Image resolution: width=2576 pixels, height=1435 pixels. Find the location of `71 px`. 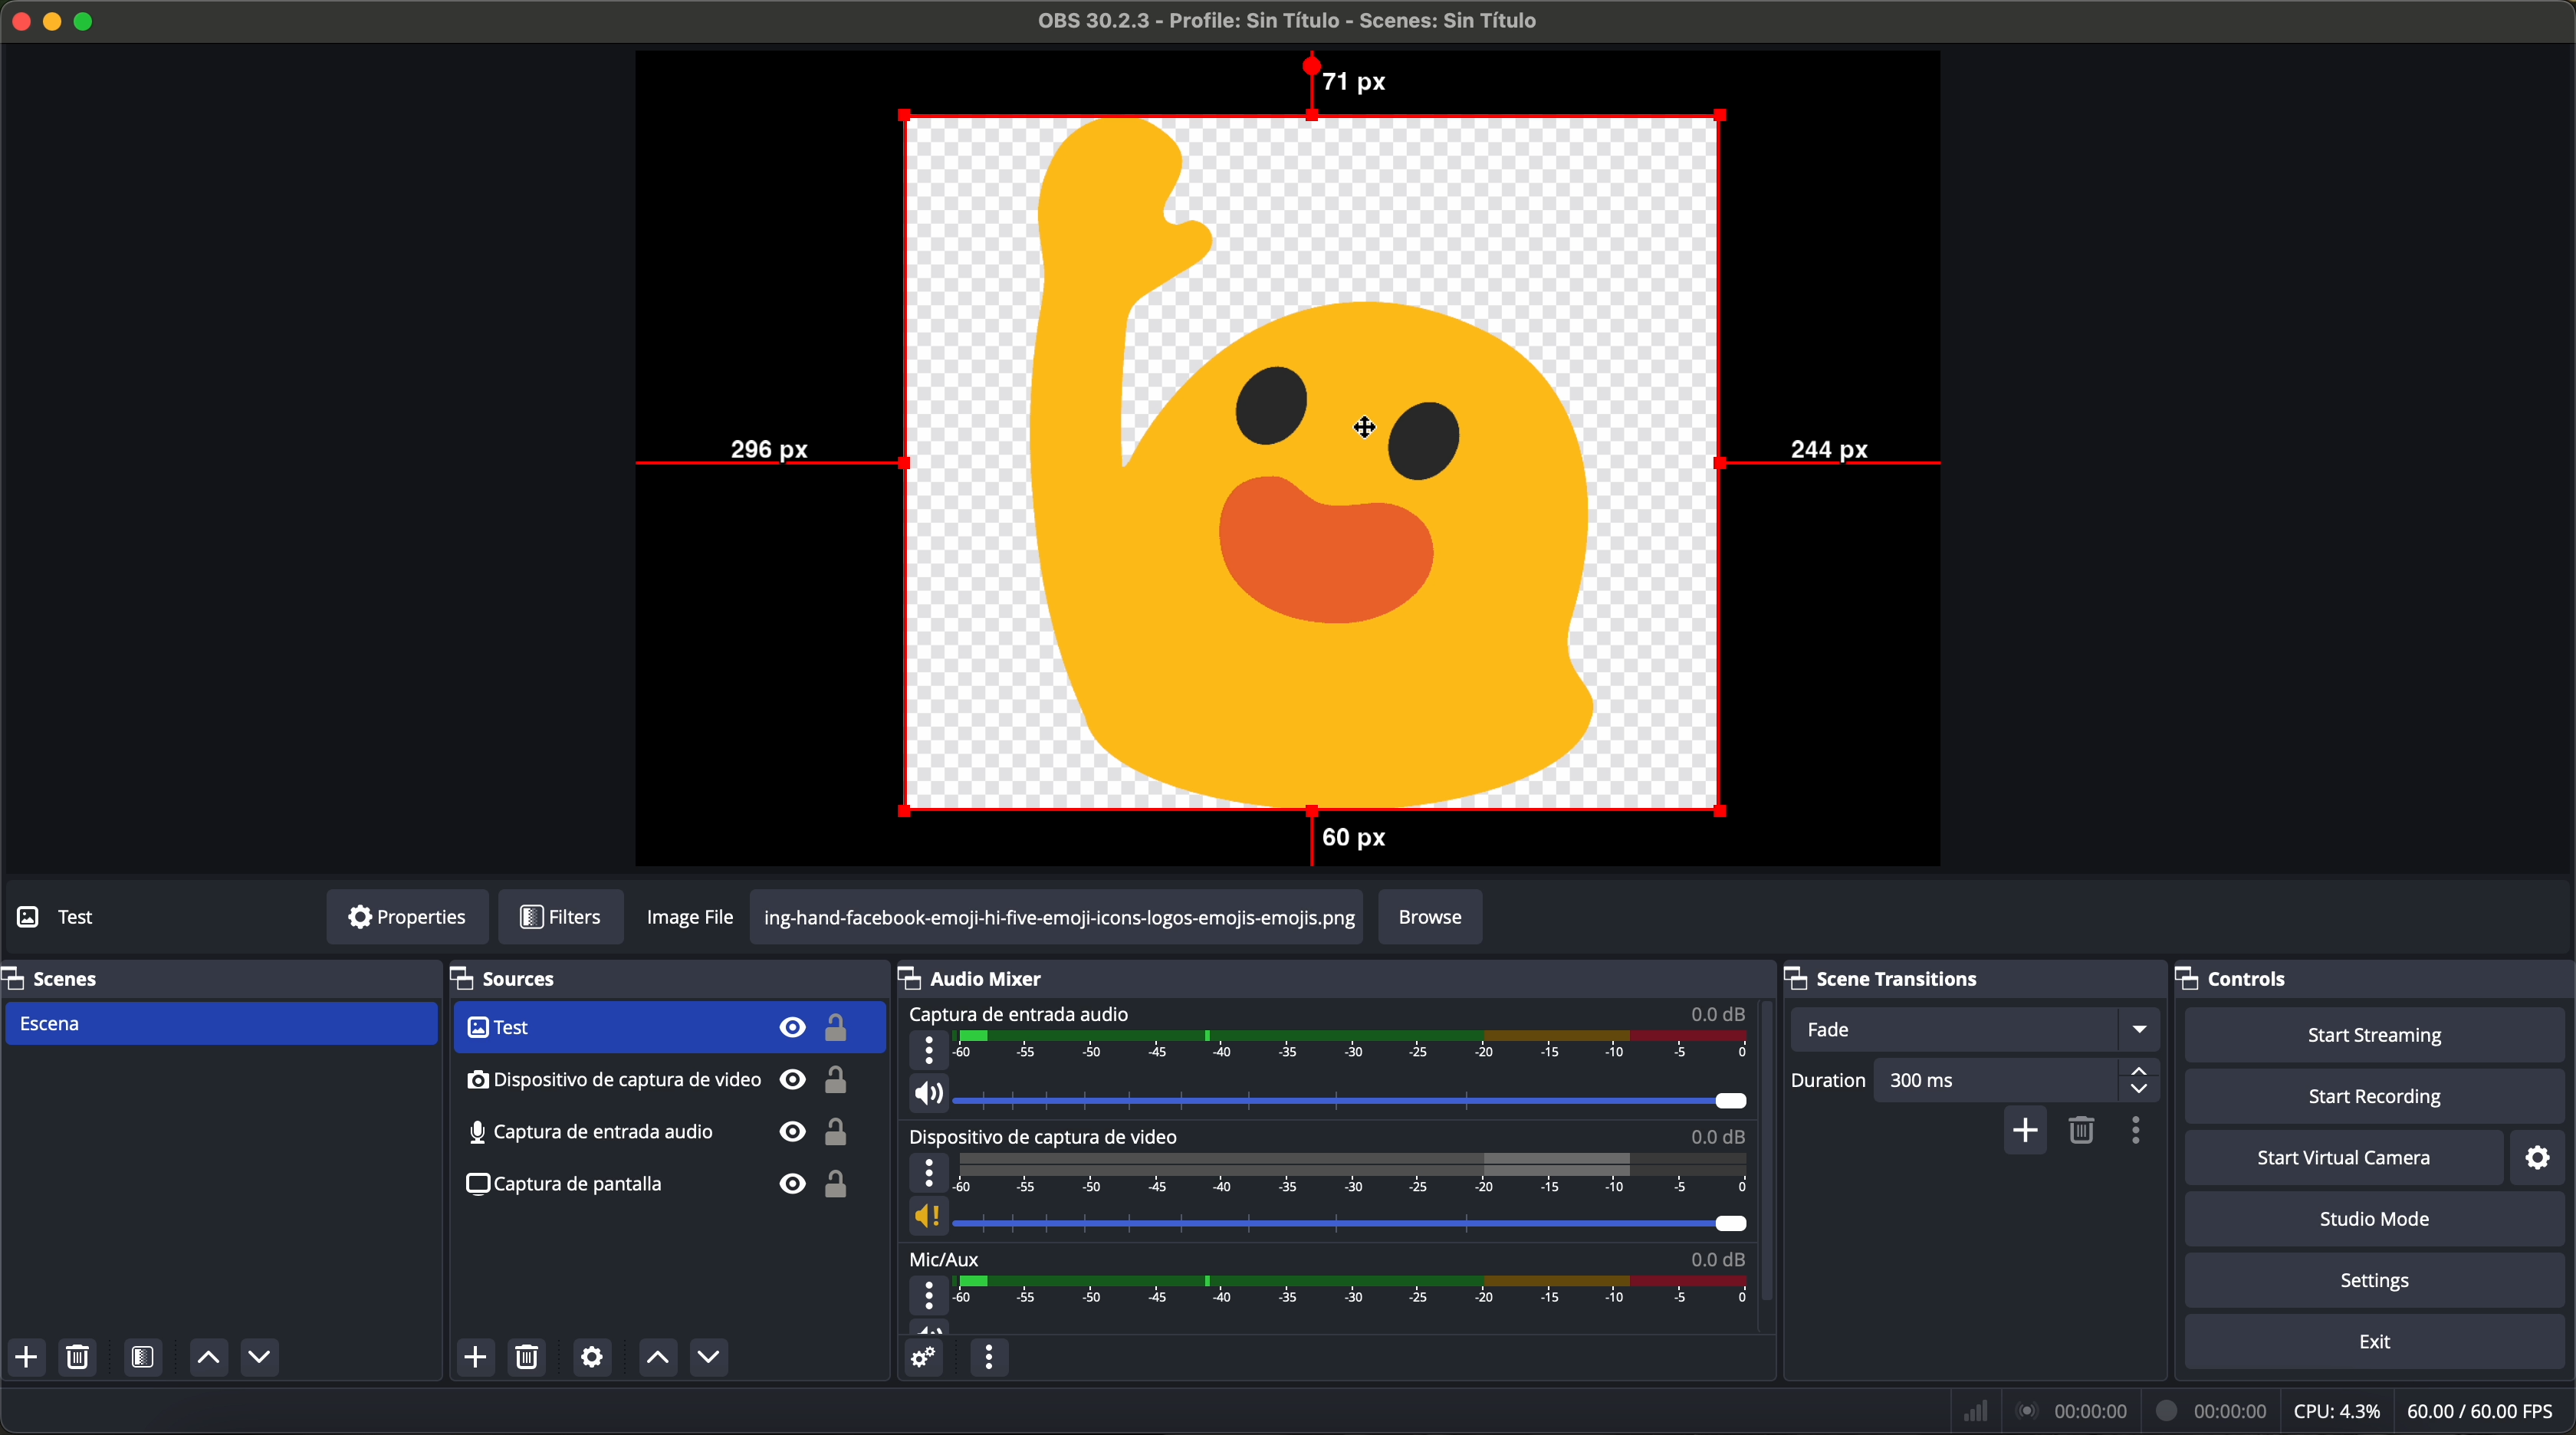

71 px is located at coordinates (1343, 81).